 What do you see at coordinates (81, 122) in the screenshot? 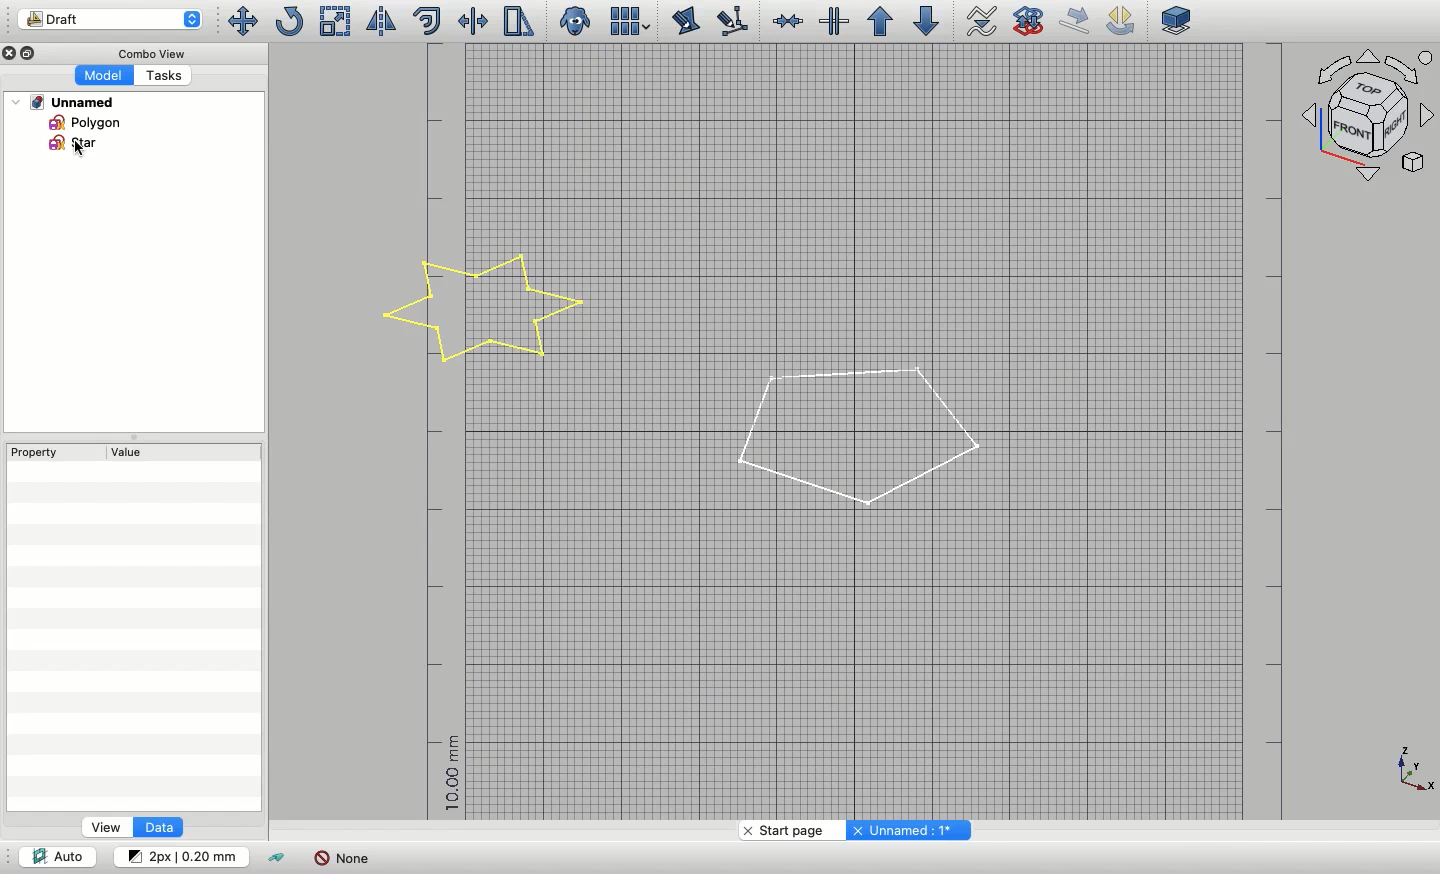
I see `Polygon` at bounding box center [81, 122].